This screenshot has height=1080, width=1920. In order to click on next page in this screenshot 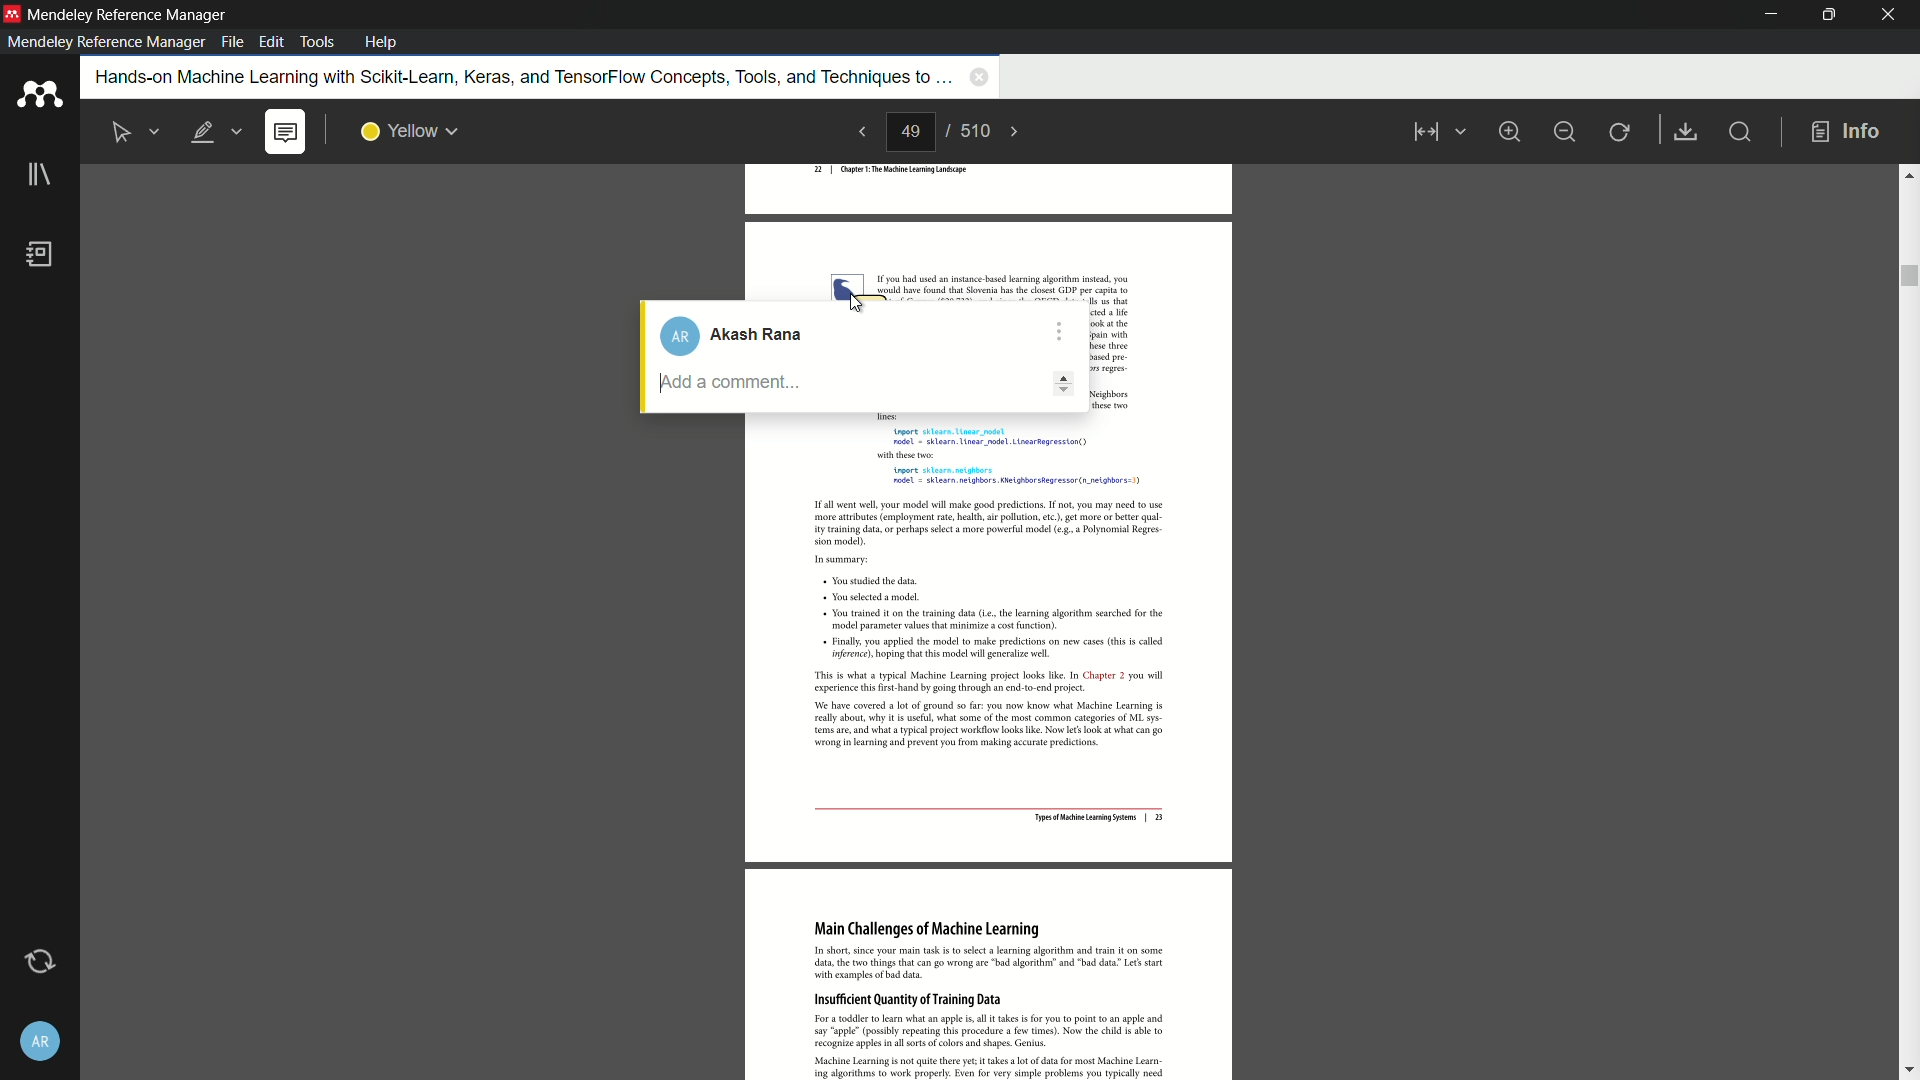, I will do `click(1025, 131)`.